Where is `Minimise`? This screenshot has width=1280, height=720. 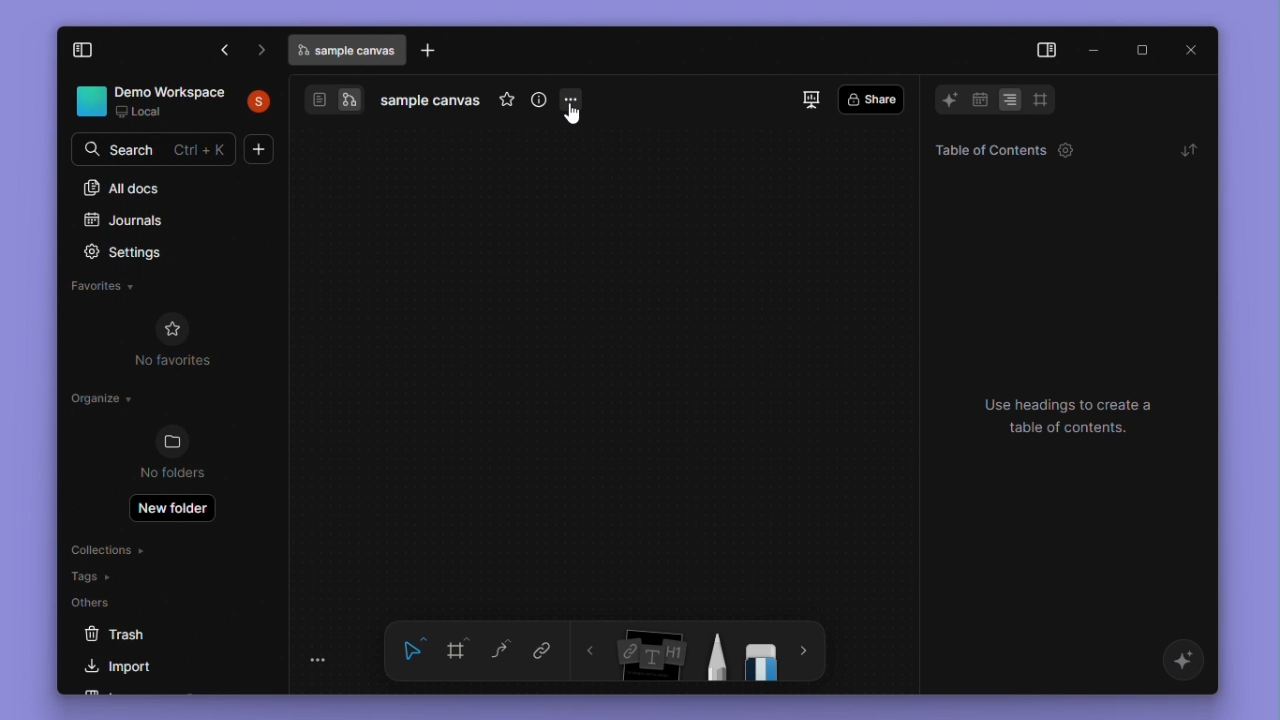
Minimise is located at coordinates (1095, 47).